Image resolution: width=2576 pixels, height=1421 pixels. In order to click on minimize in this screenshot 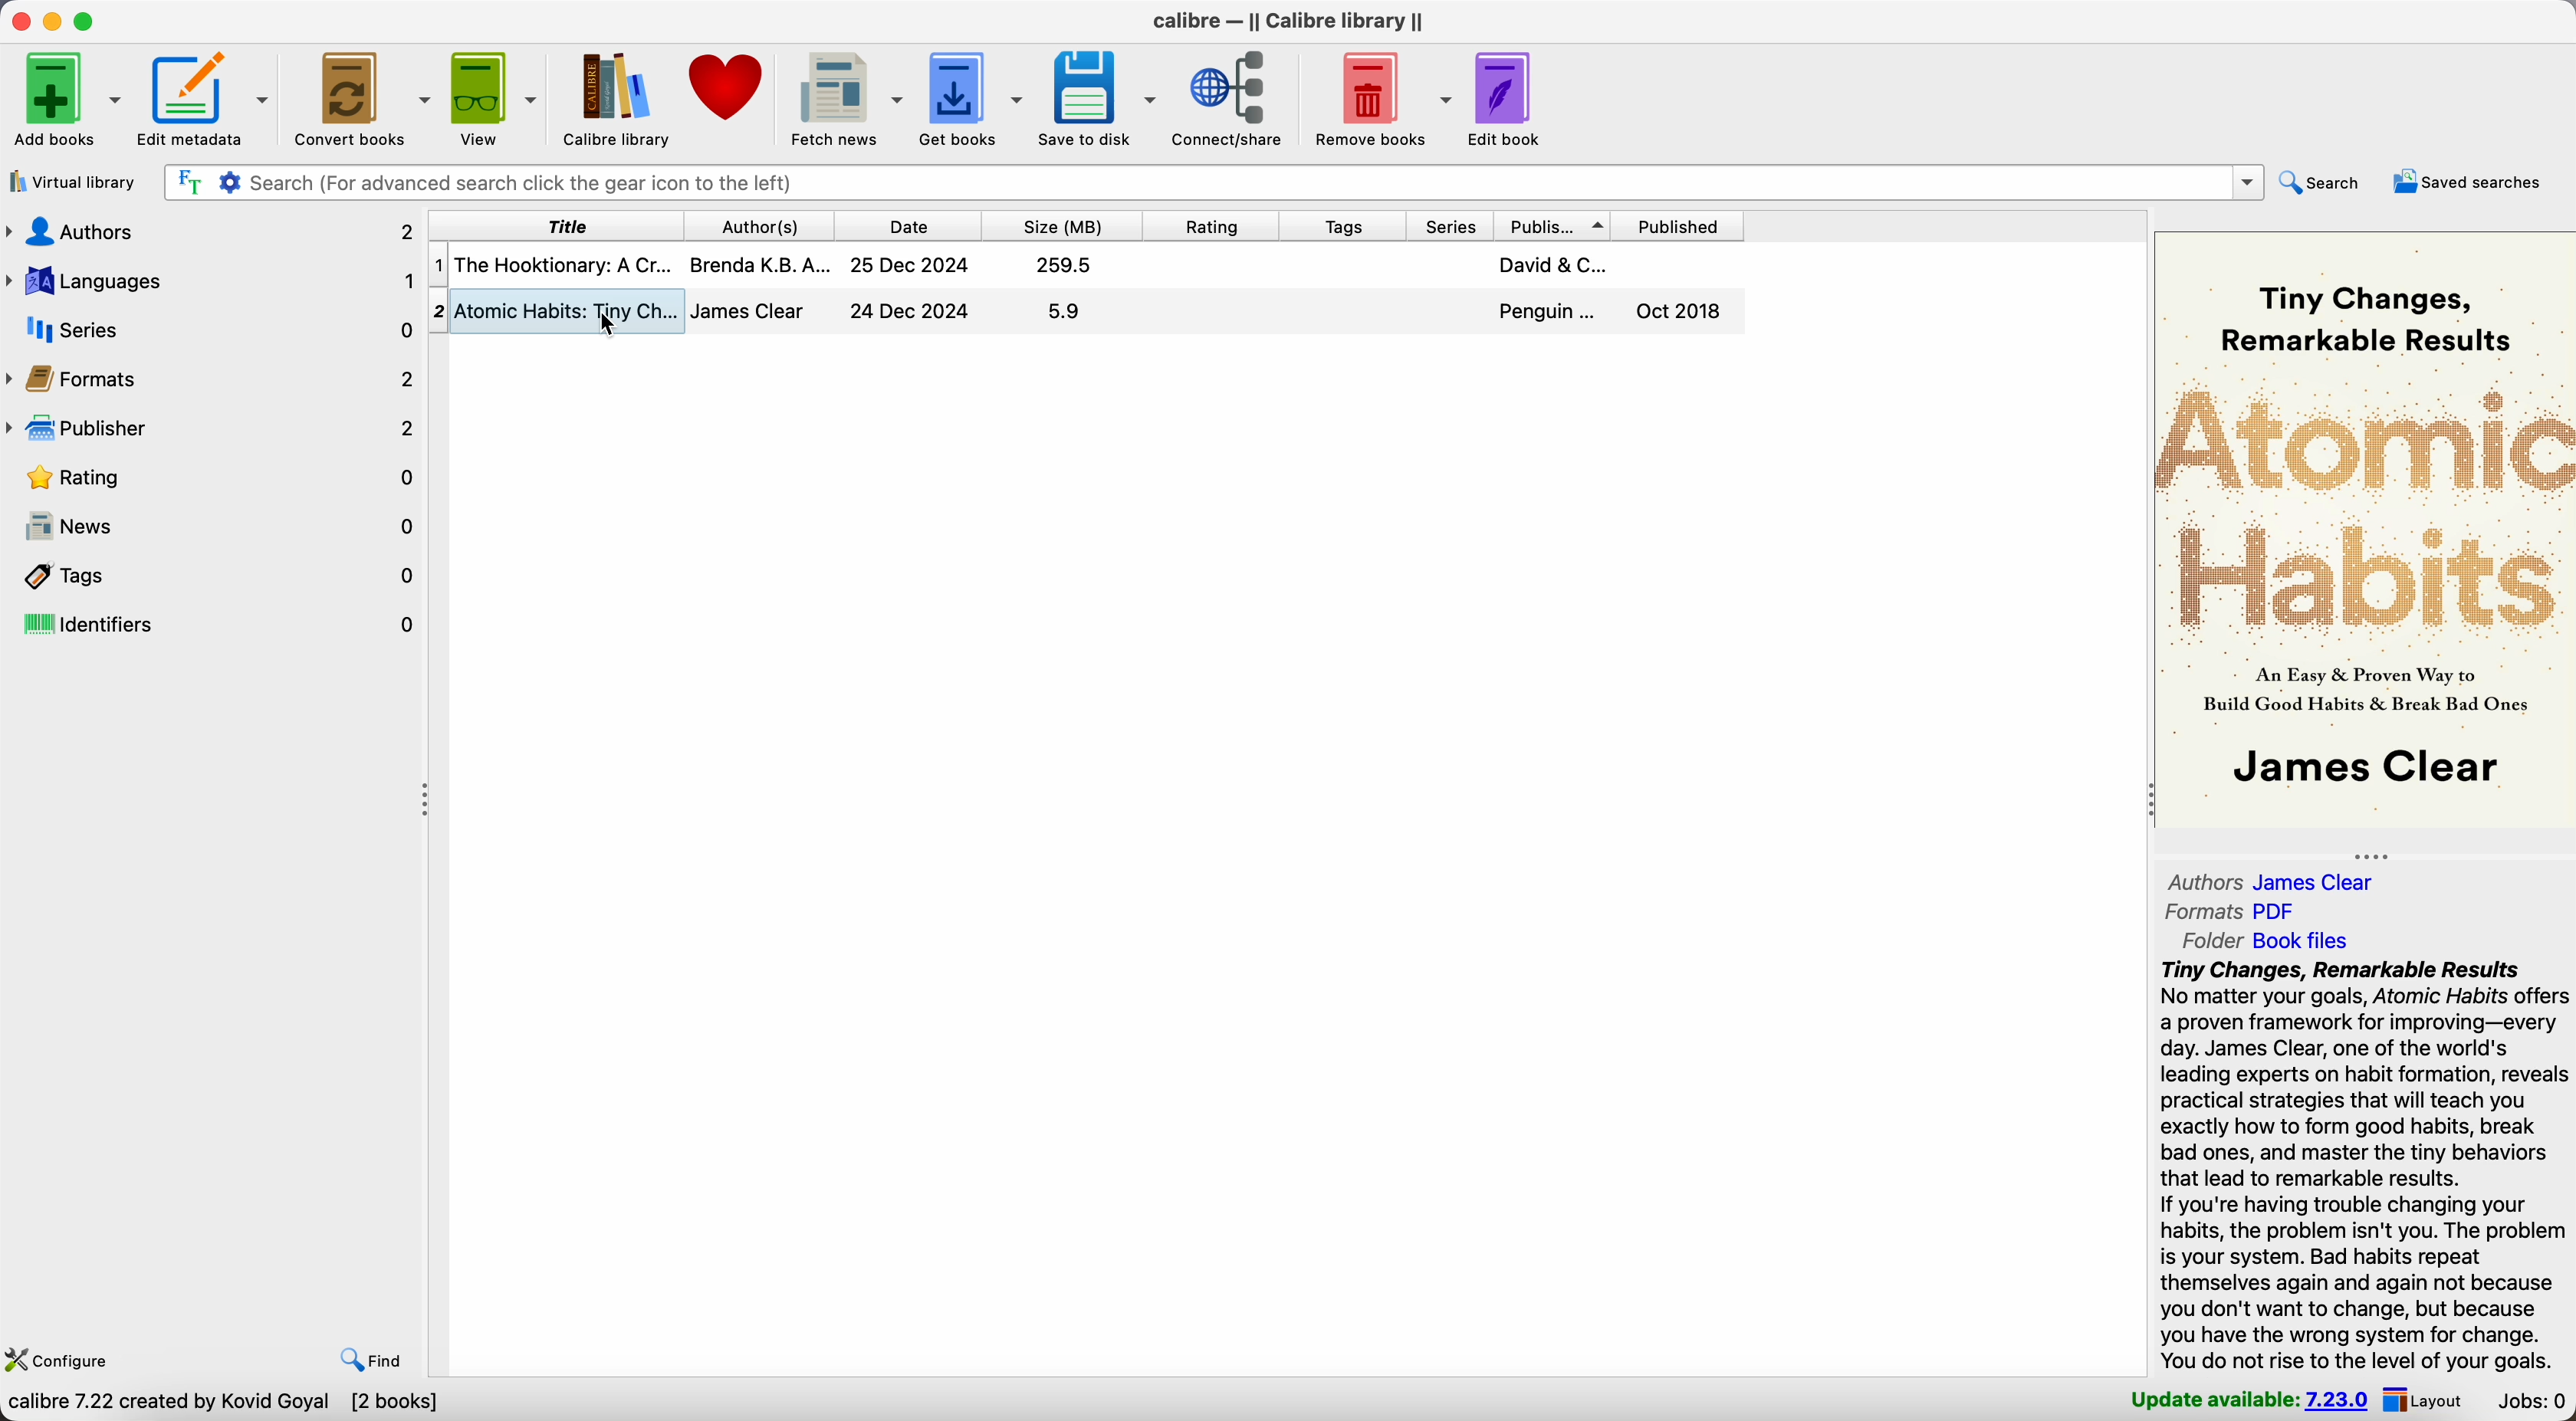, I will do `click(53, 19)`.